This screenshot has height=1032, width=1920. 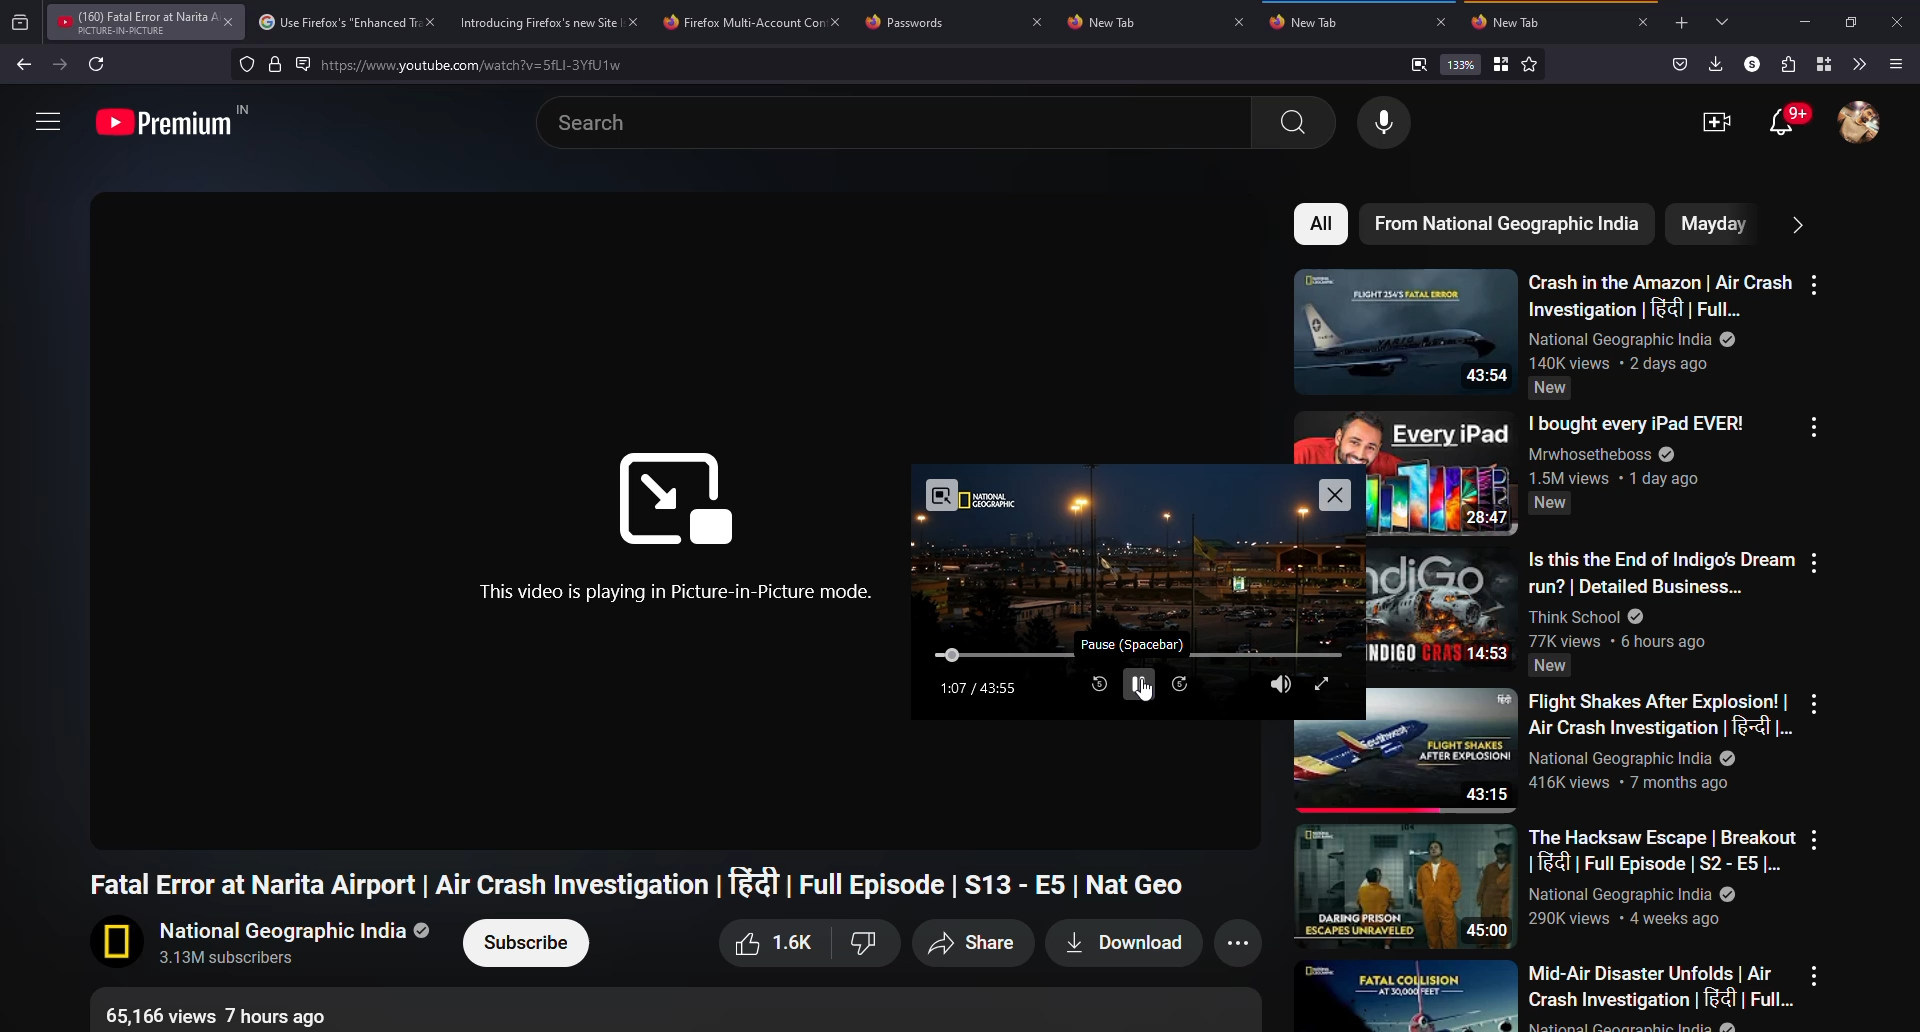 What do you see at coordinates (1901, 21) in the screenshot?
I see `close` at bounding box center [1901, 21].